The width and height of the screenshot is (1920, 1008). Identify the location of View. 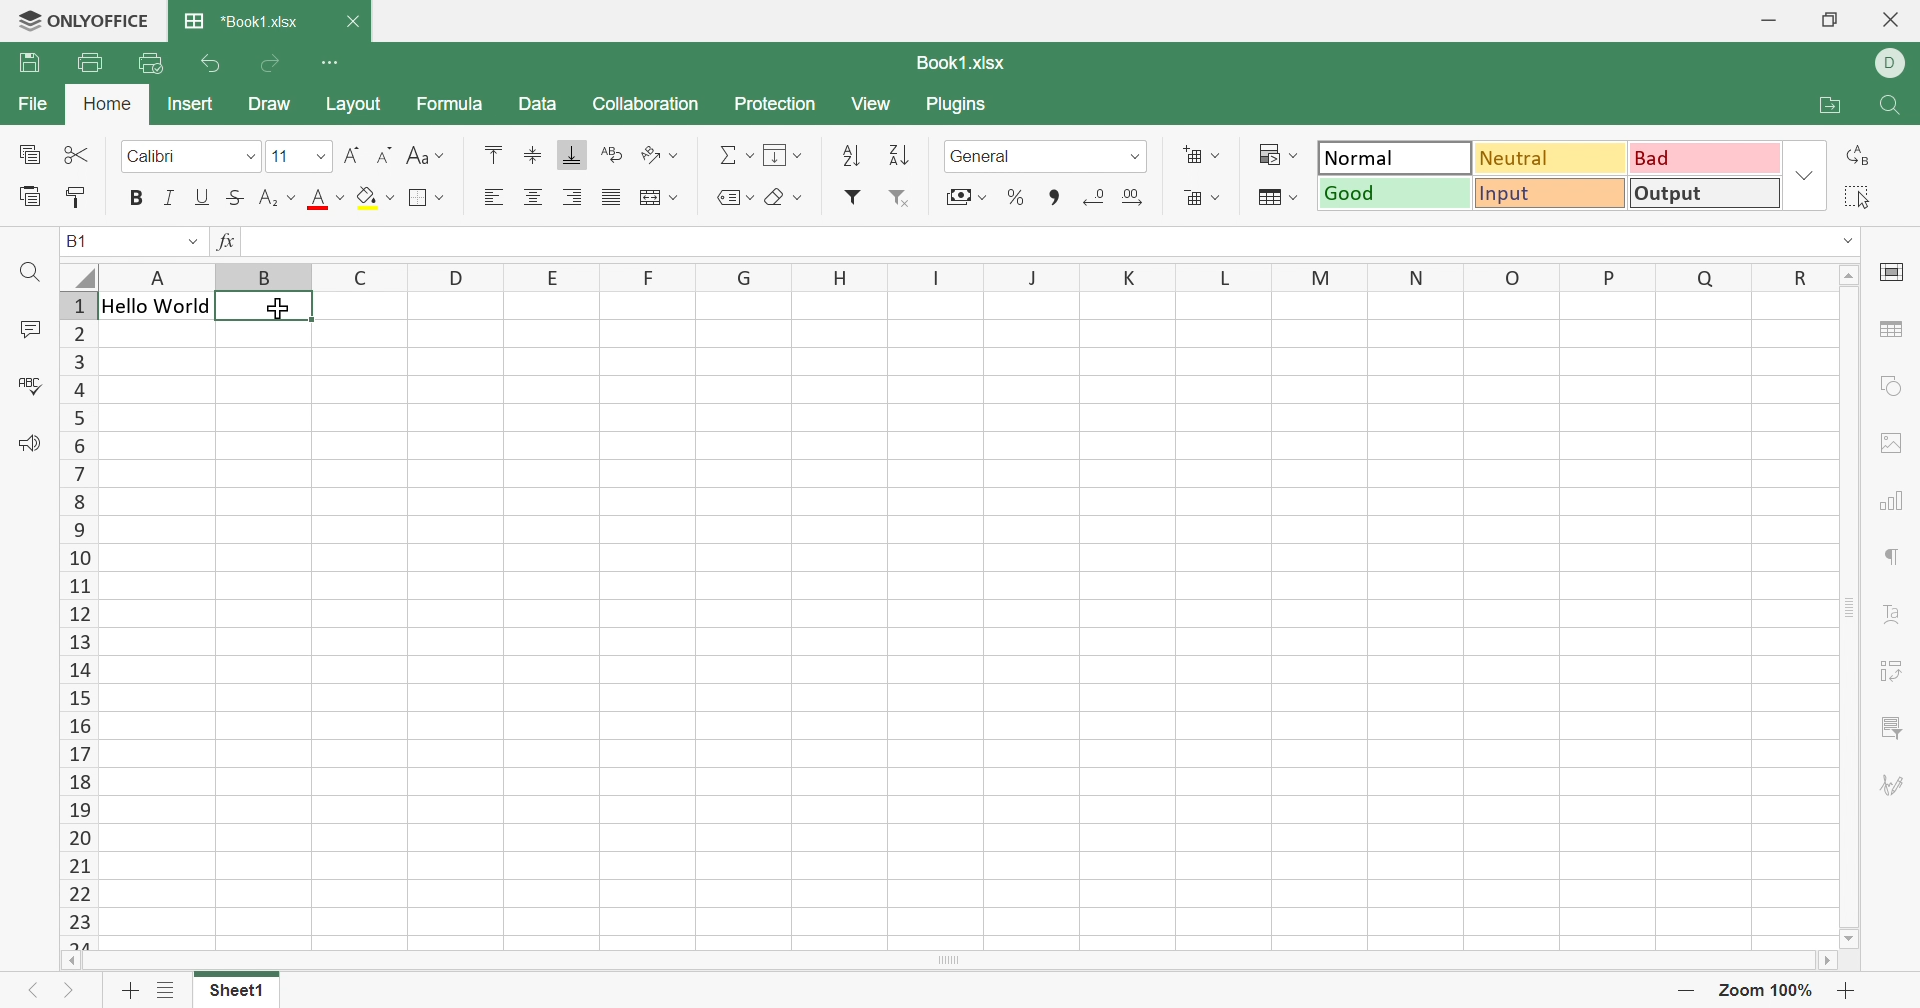
(875, 104).